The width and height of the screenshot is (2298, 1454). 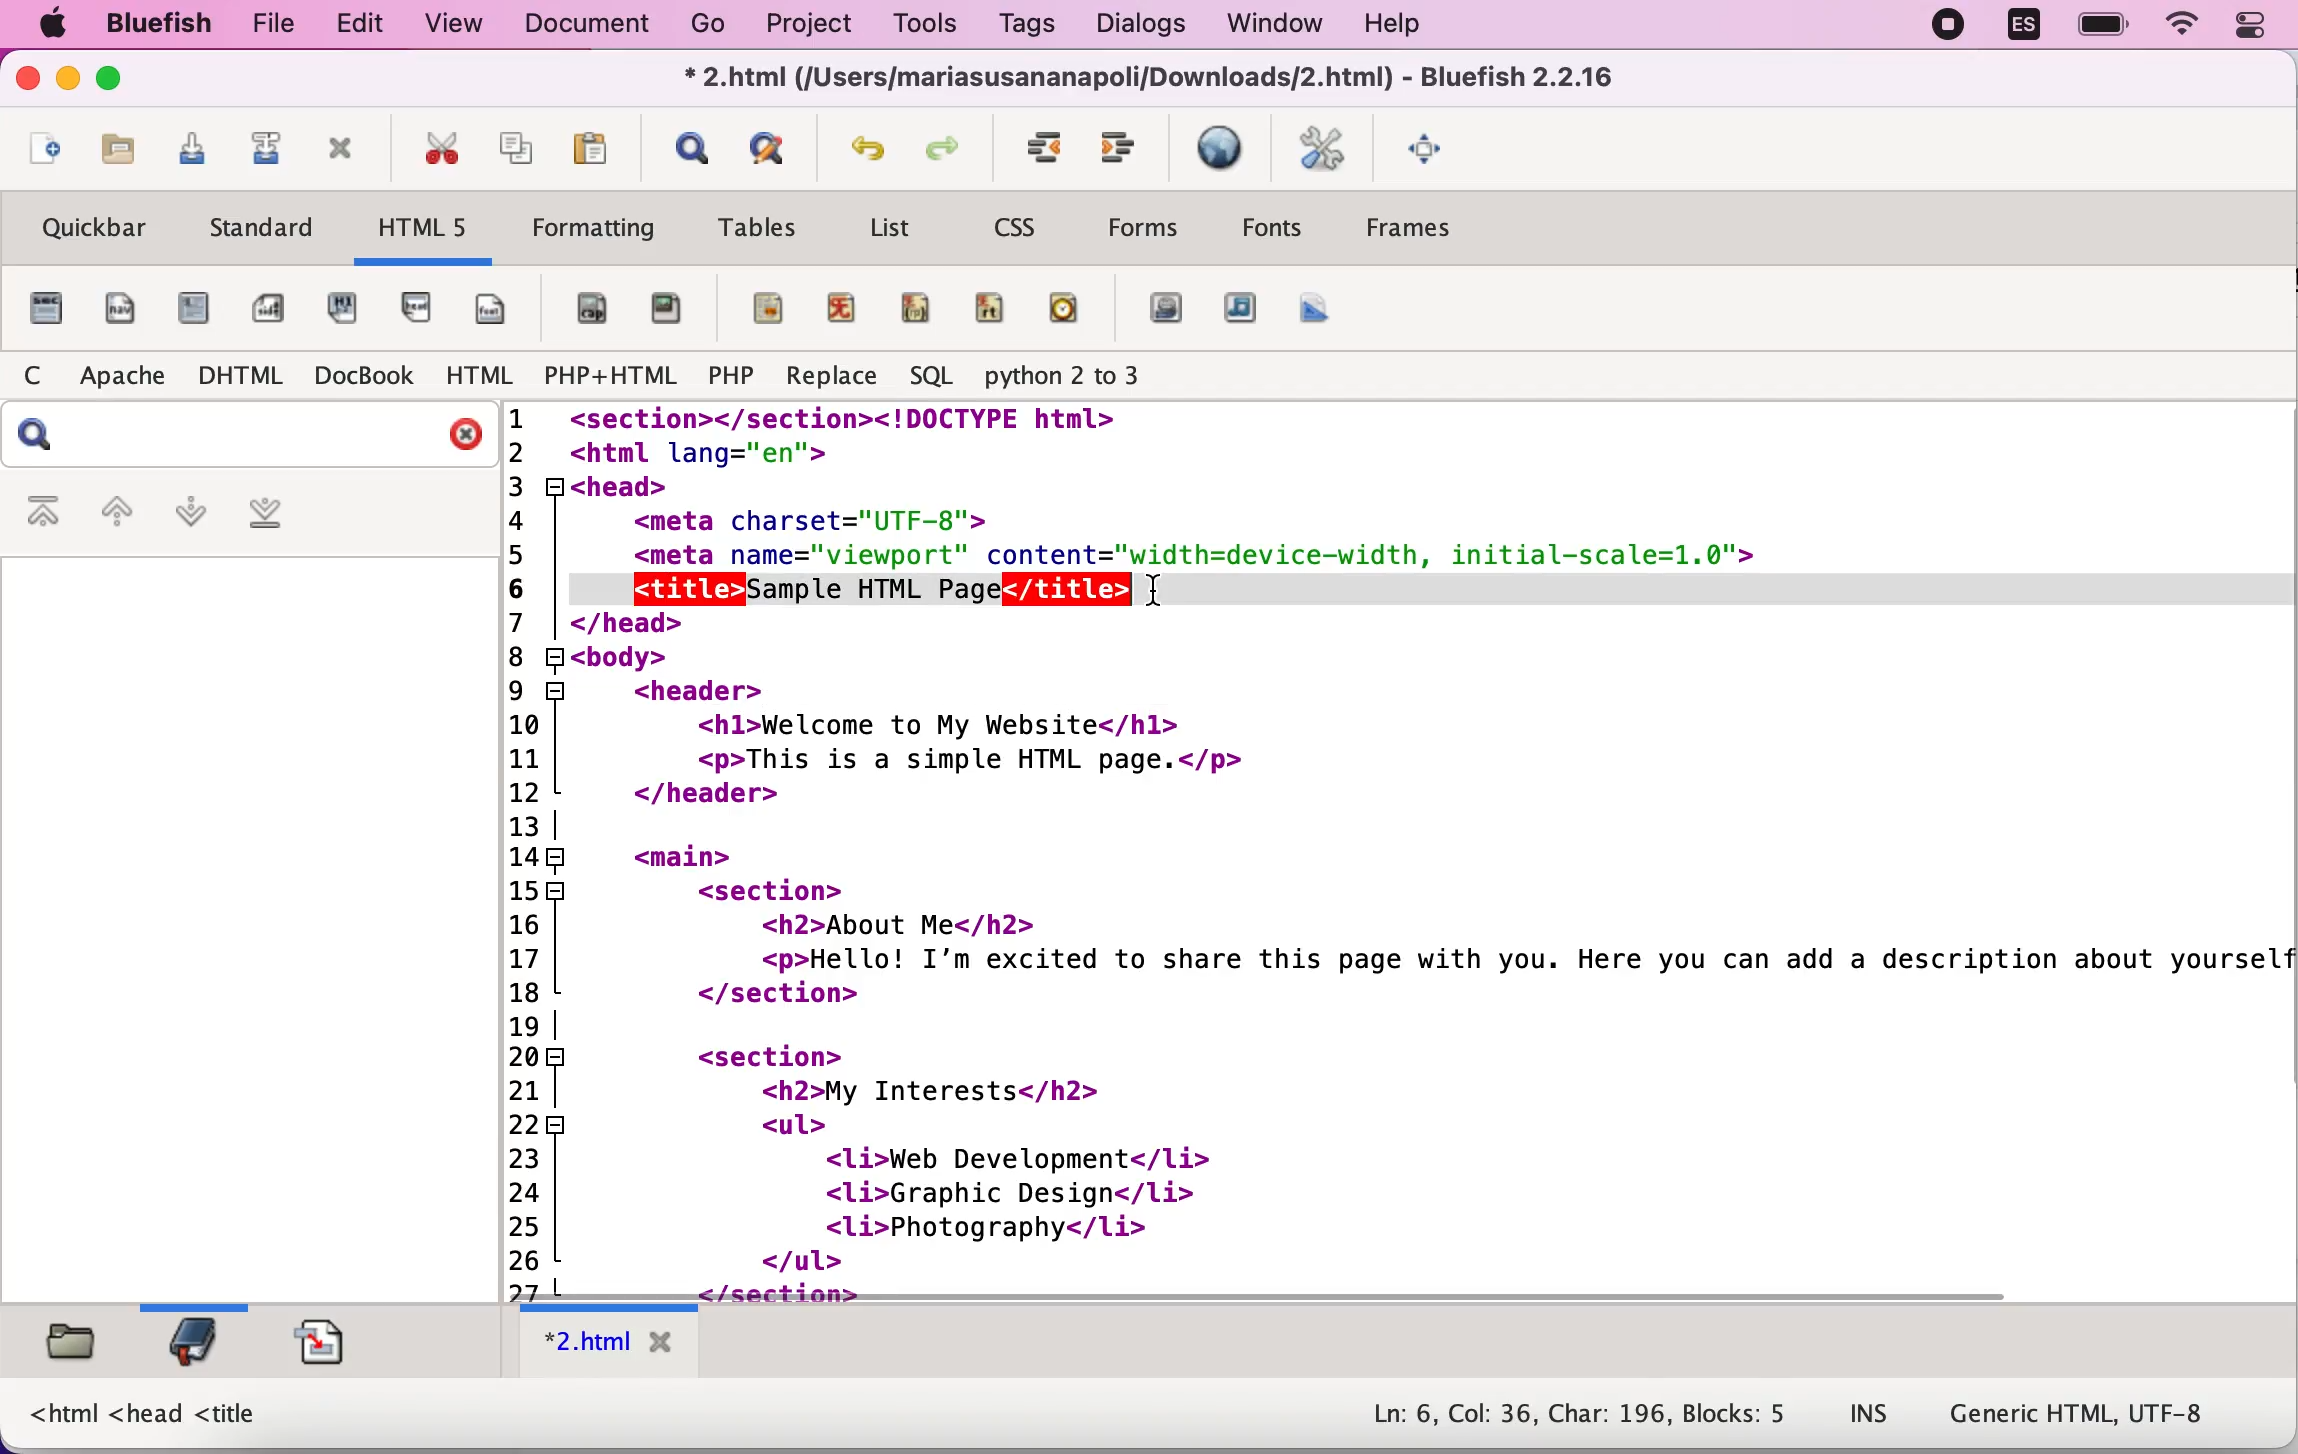 I want to click on Z.nimi (jusers/mariasusananapolijoownioads/<z.ntmi) - siuerisn 2.2.10, so click(x=1155, y=75).